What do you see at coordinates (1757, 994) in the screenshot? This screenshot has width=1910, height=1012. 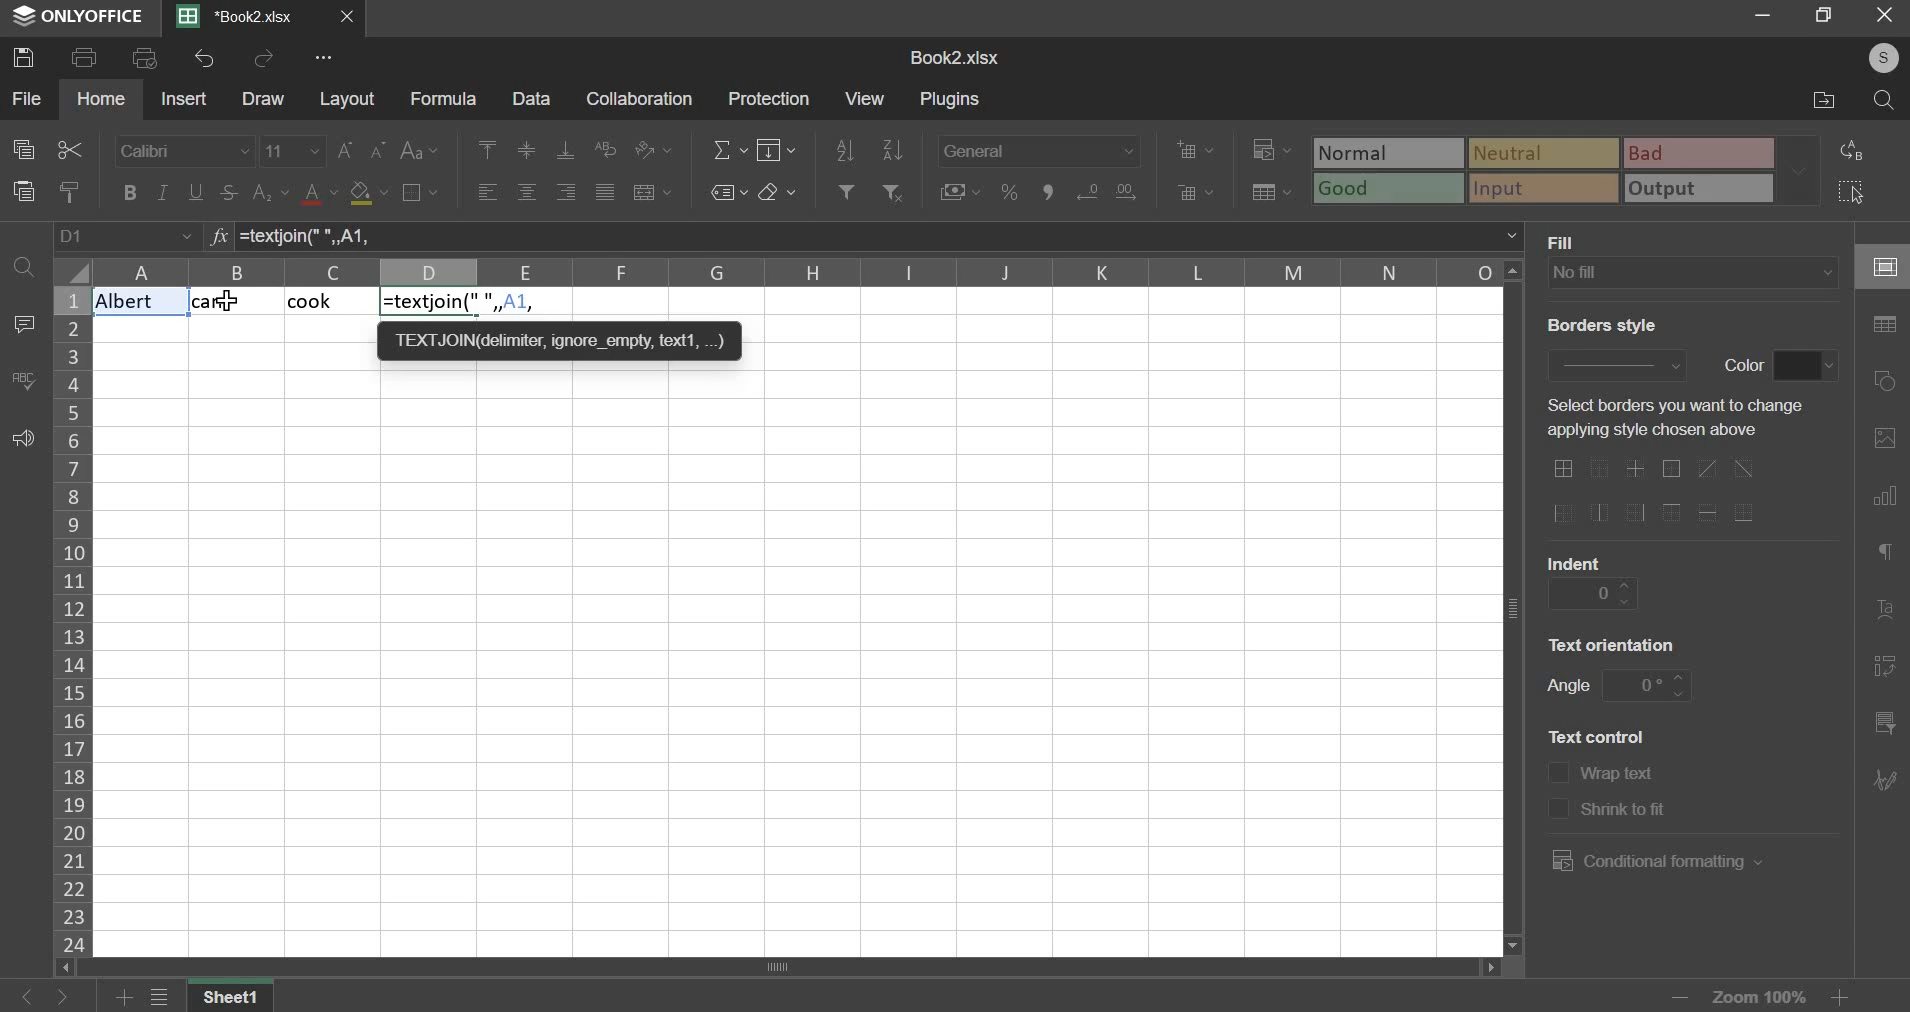 I see `zoom` at bounding box center [1757, 994].